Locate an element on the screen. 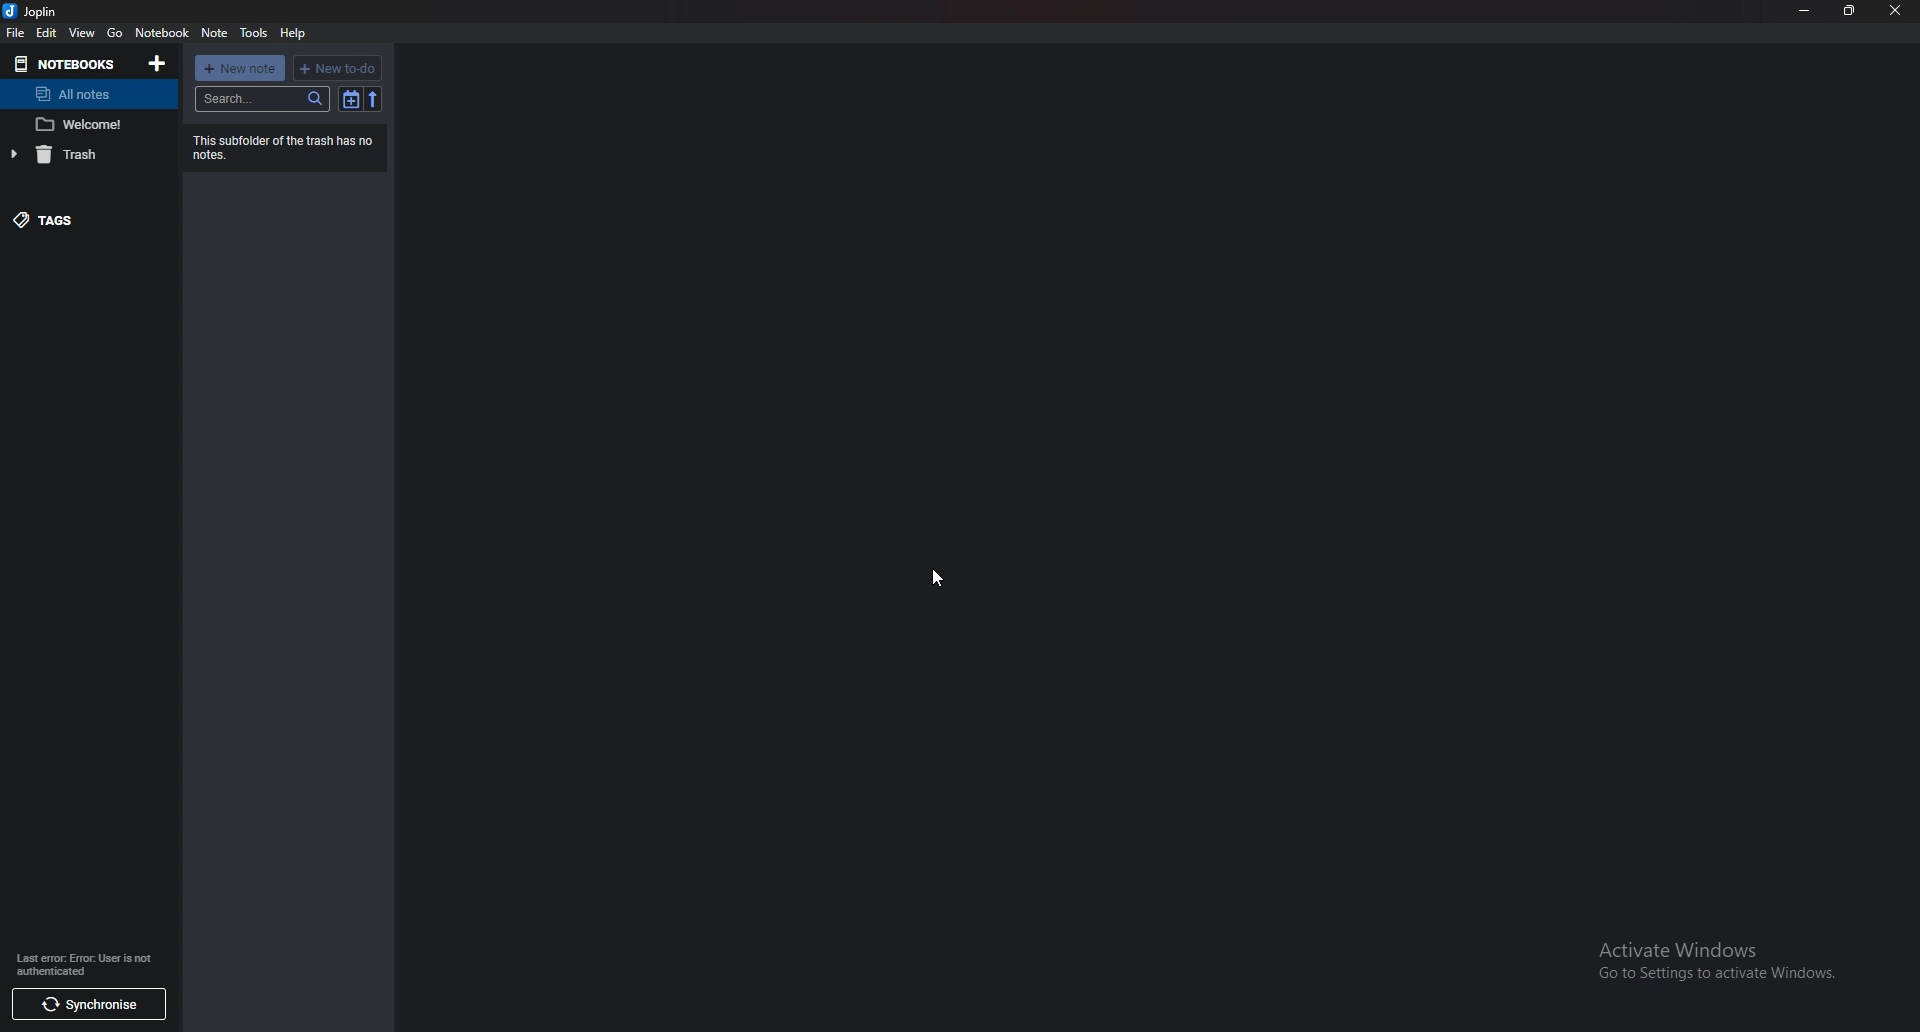  “This subfolder of the trash has no notes. is located at coordinates (286, 146).